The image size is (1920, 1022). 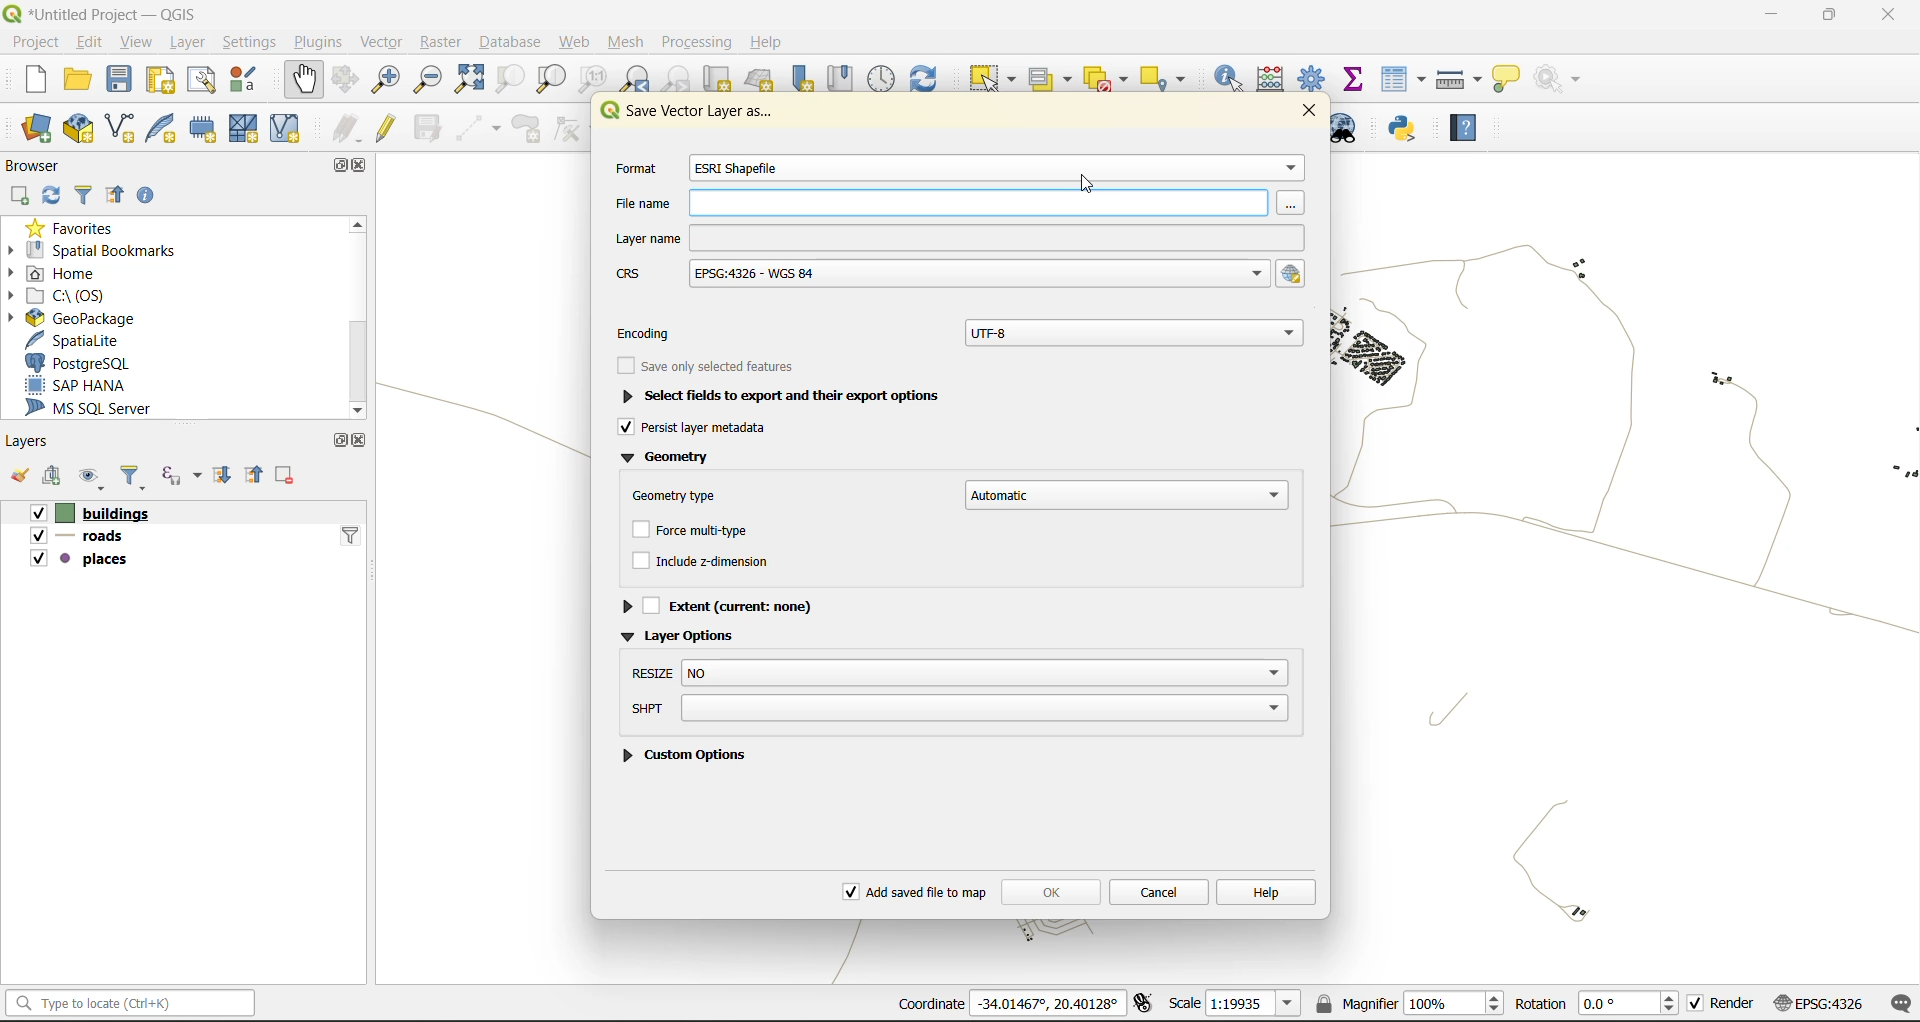 I want to click on deselect value, so click(x=1110, y=80).